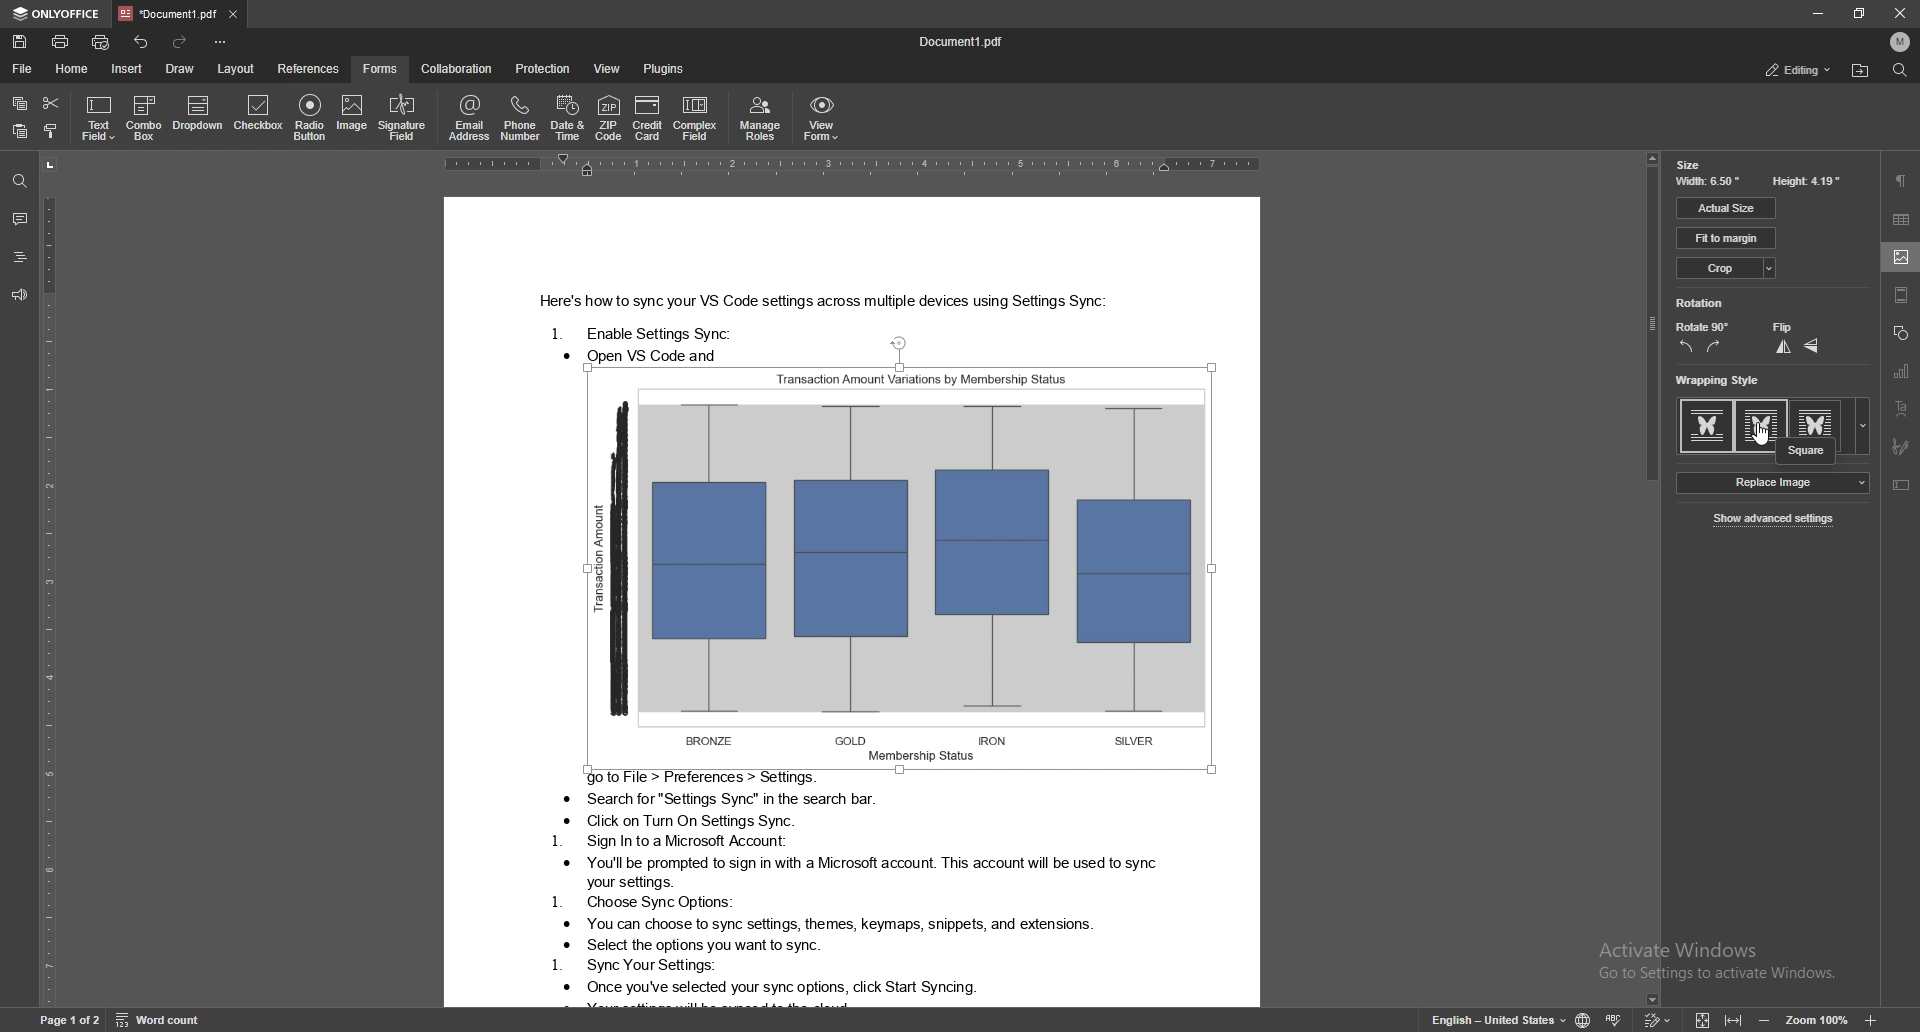  I want to click on Text, so click(822, 324).